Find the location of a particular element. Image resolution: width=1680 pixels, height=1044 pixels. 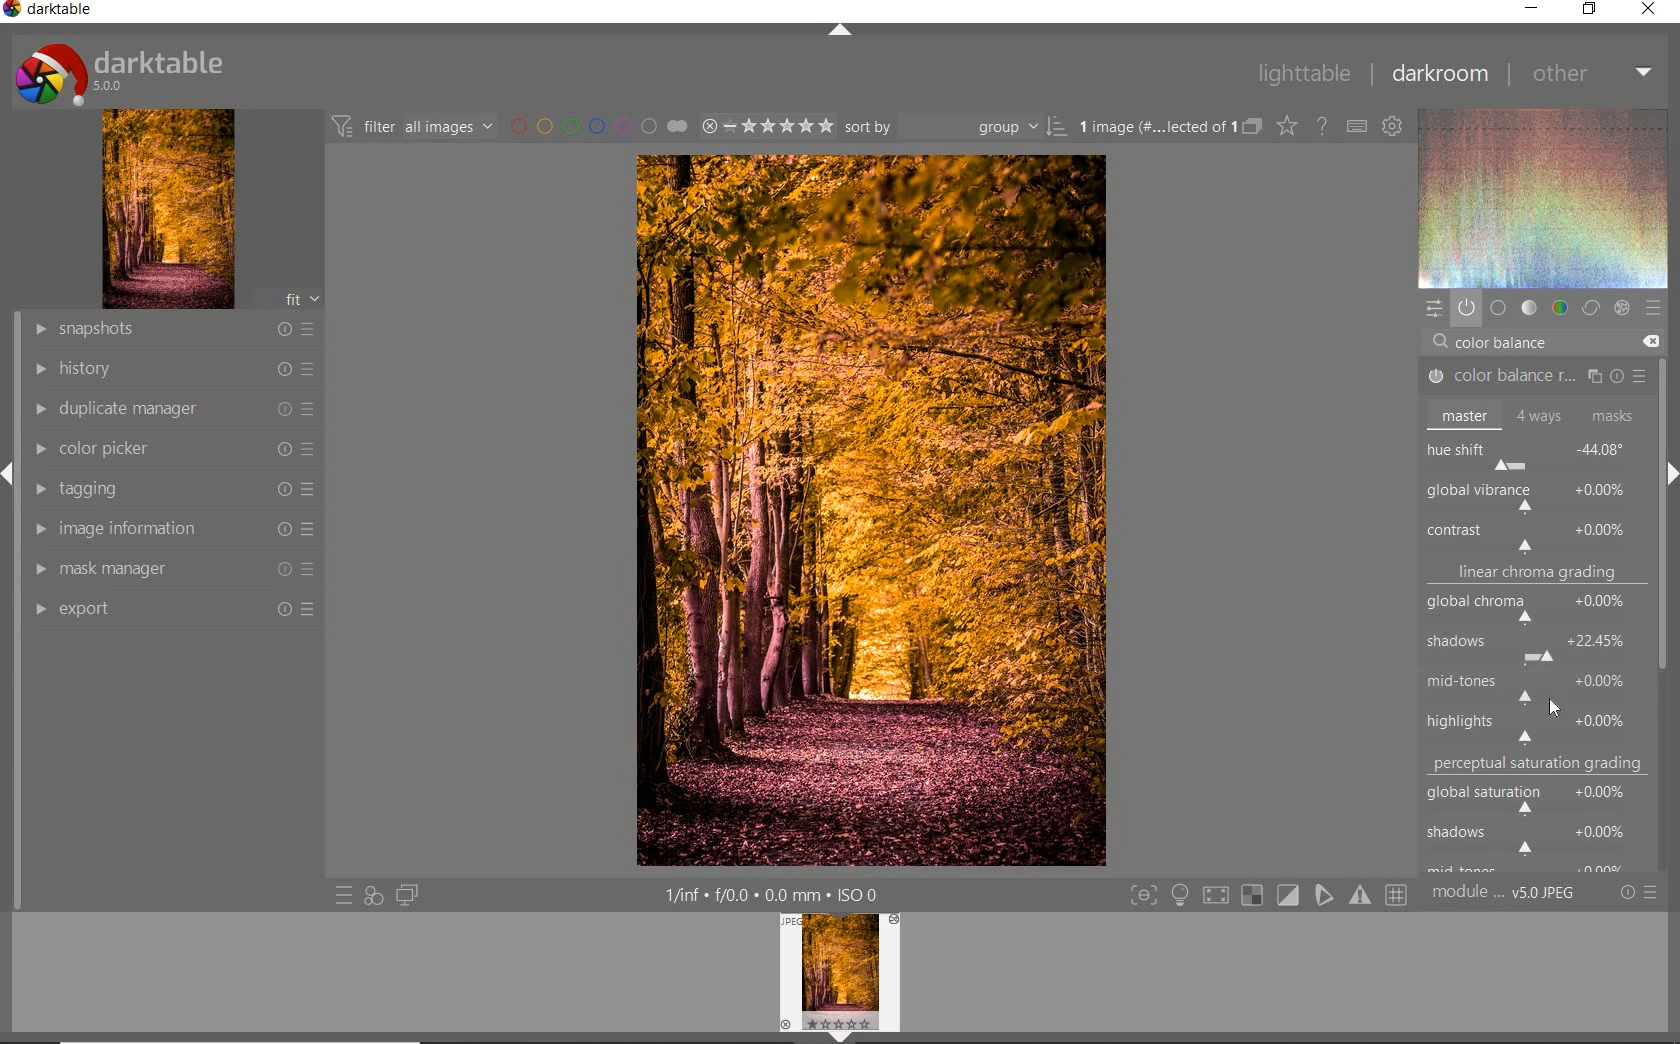

tone is located at coordinates (1528, 309).